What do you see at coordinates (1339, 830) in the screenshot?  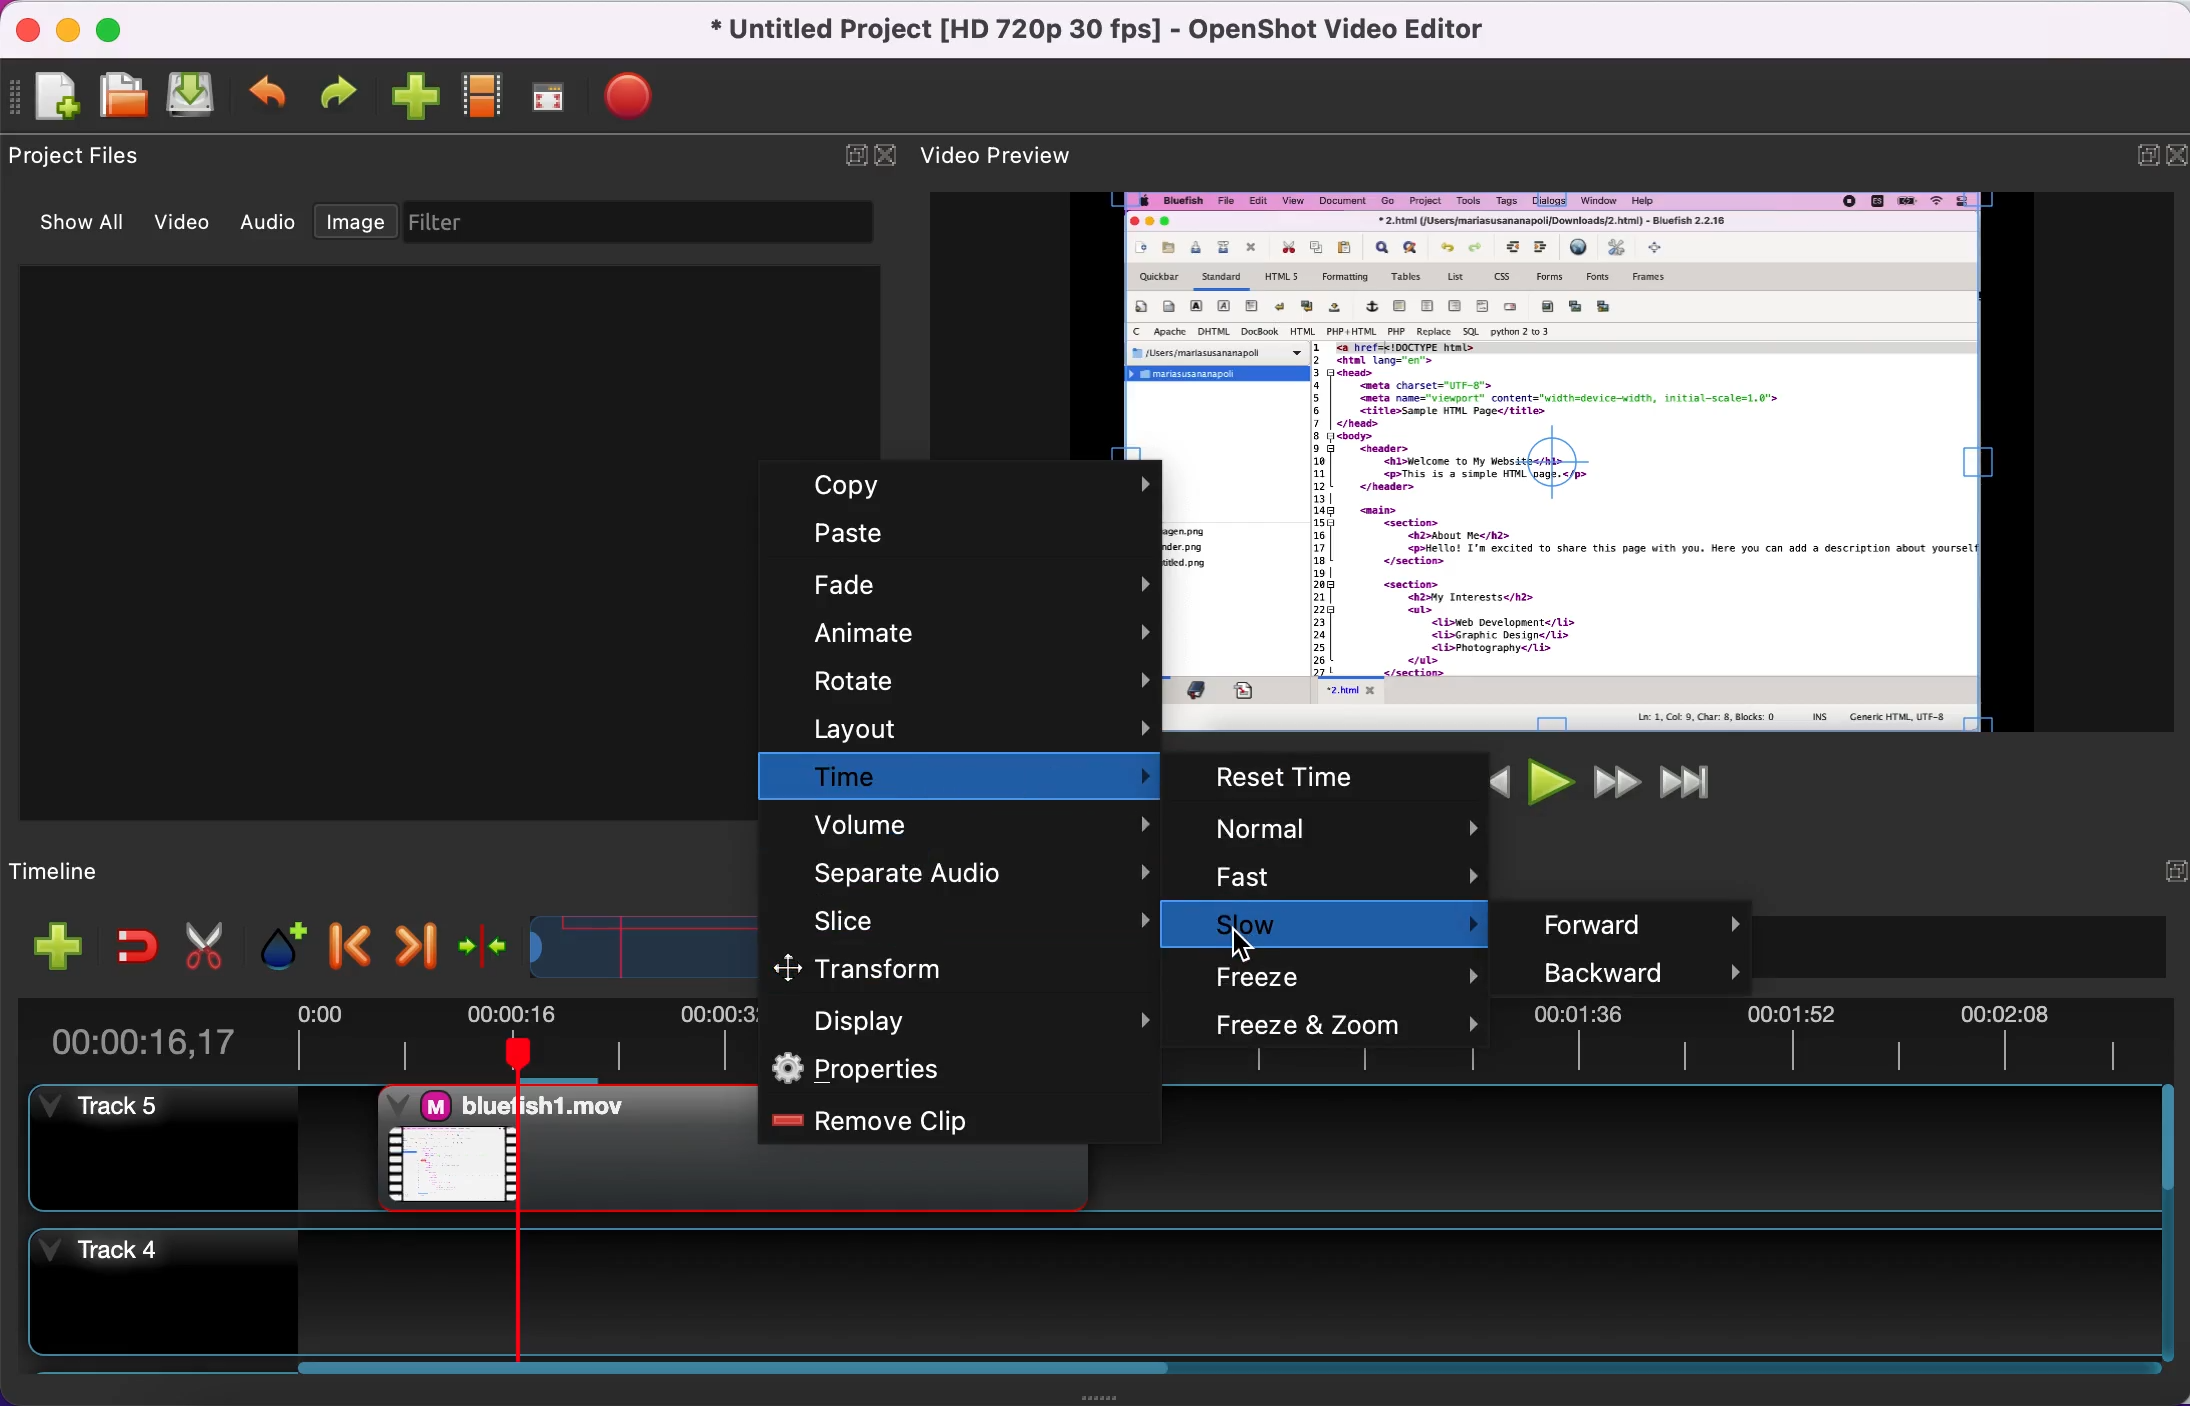 I see `normal` at bounding box center [1339, 830].